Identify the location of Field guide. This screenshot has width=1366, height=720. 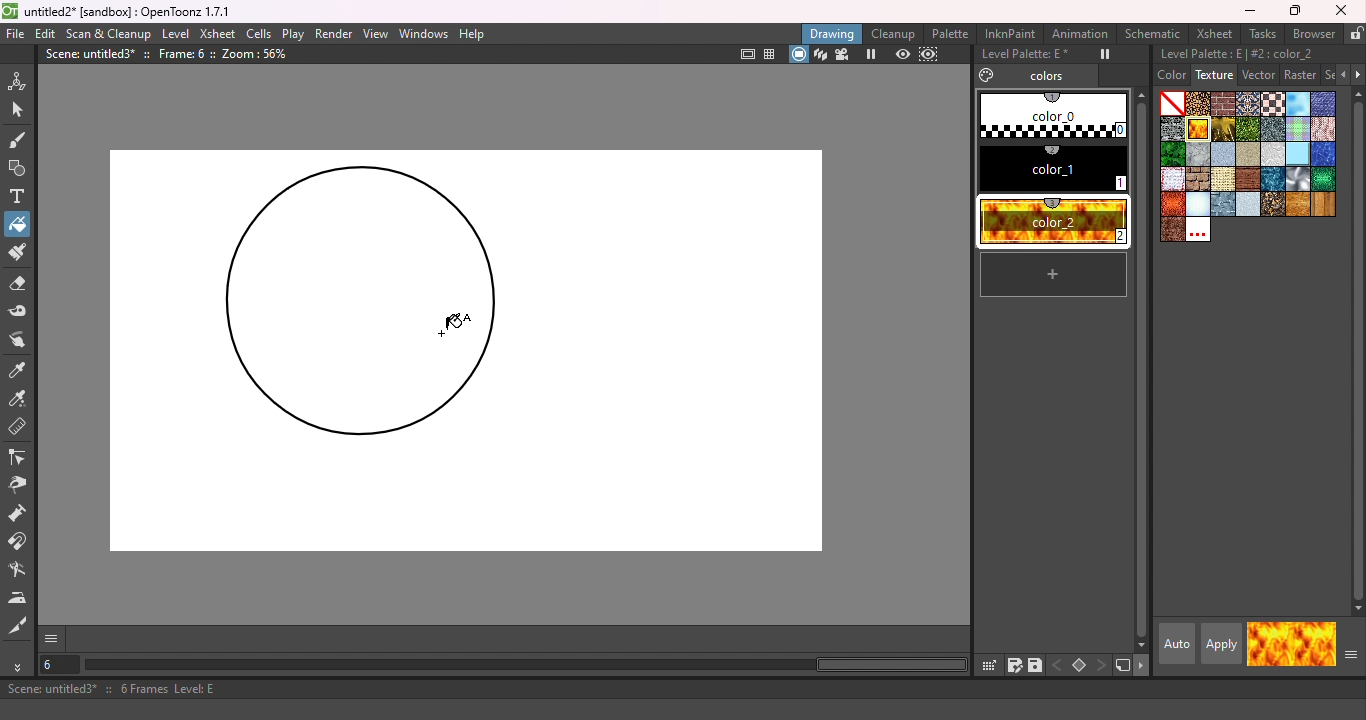
(771, 55).